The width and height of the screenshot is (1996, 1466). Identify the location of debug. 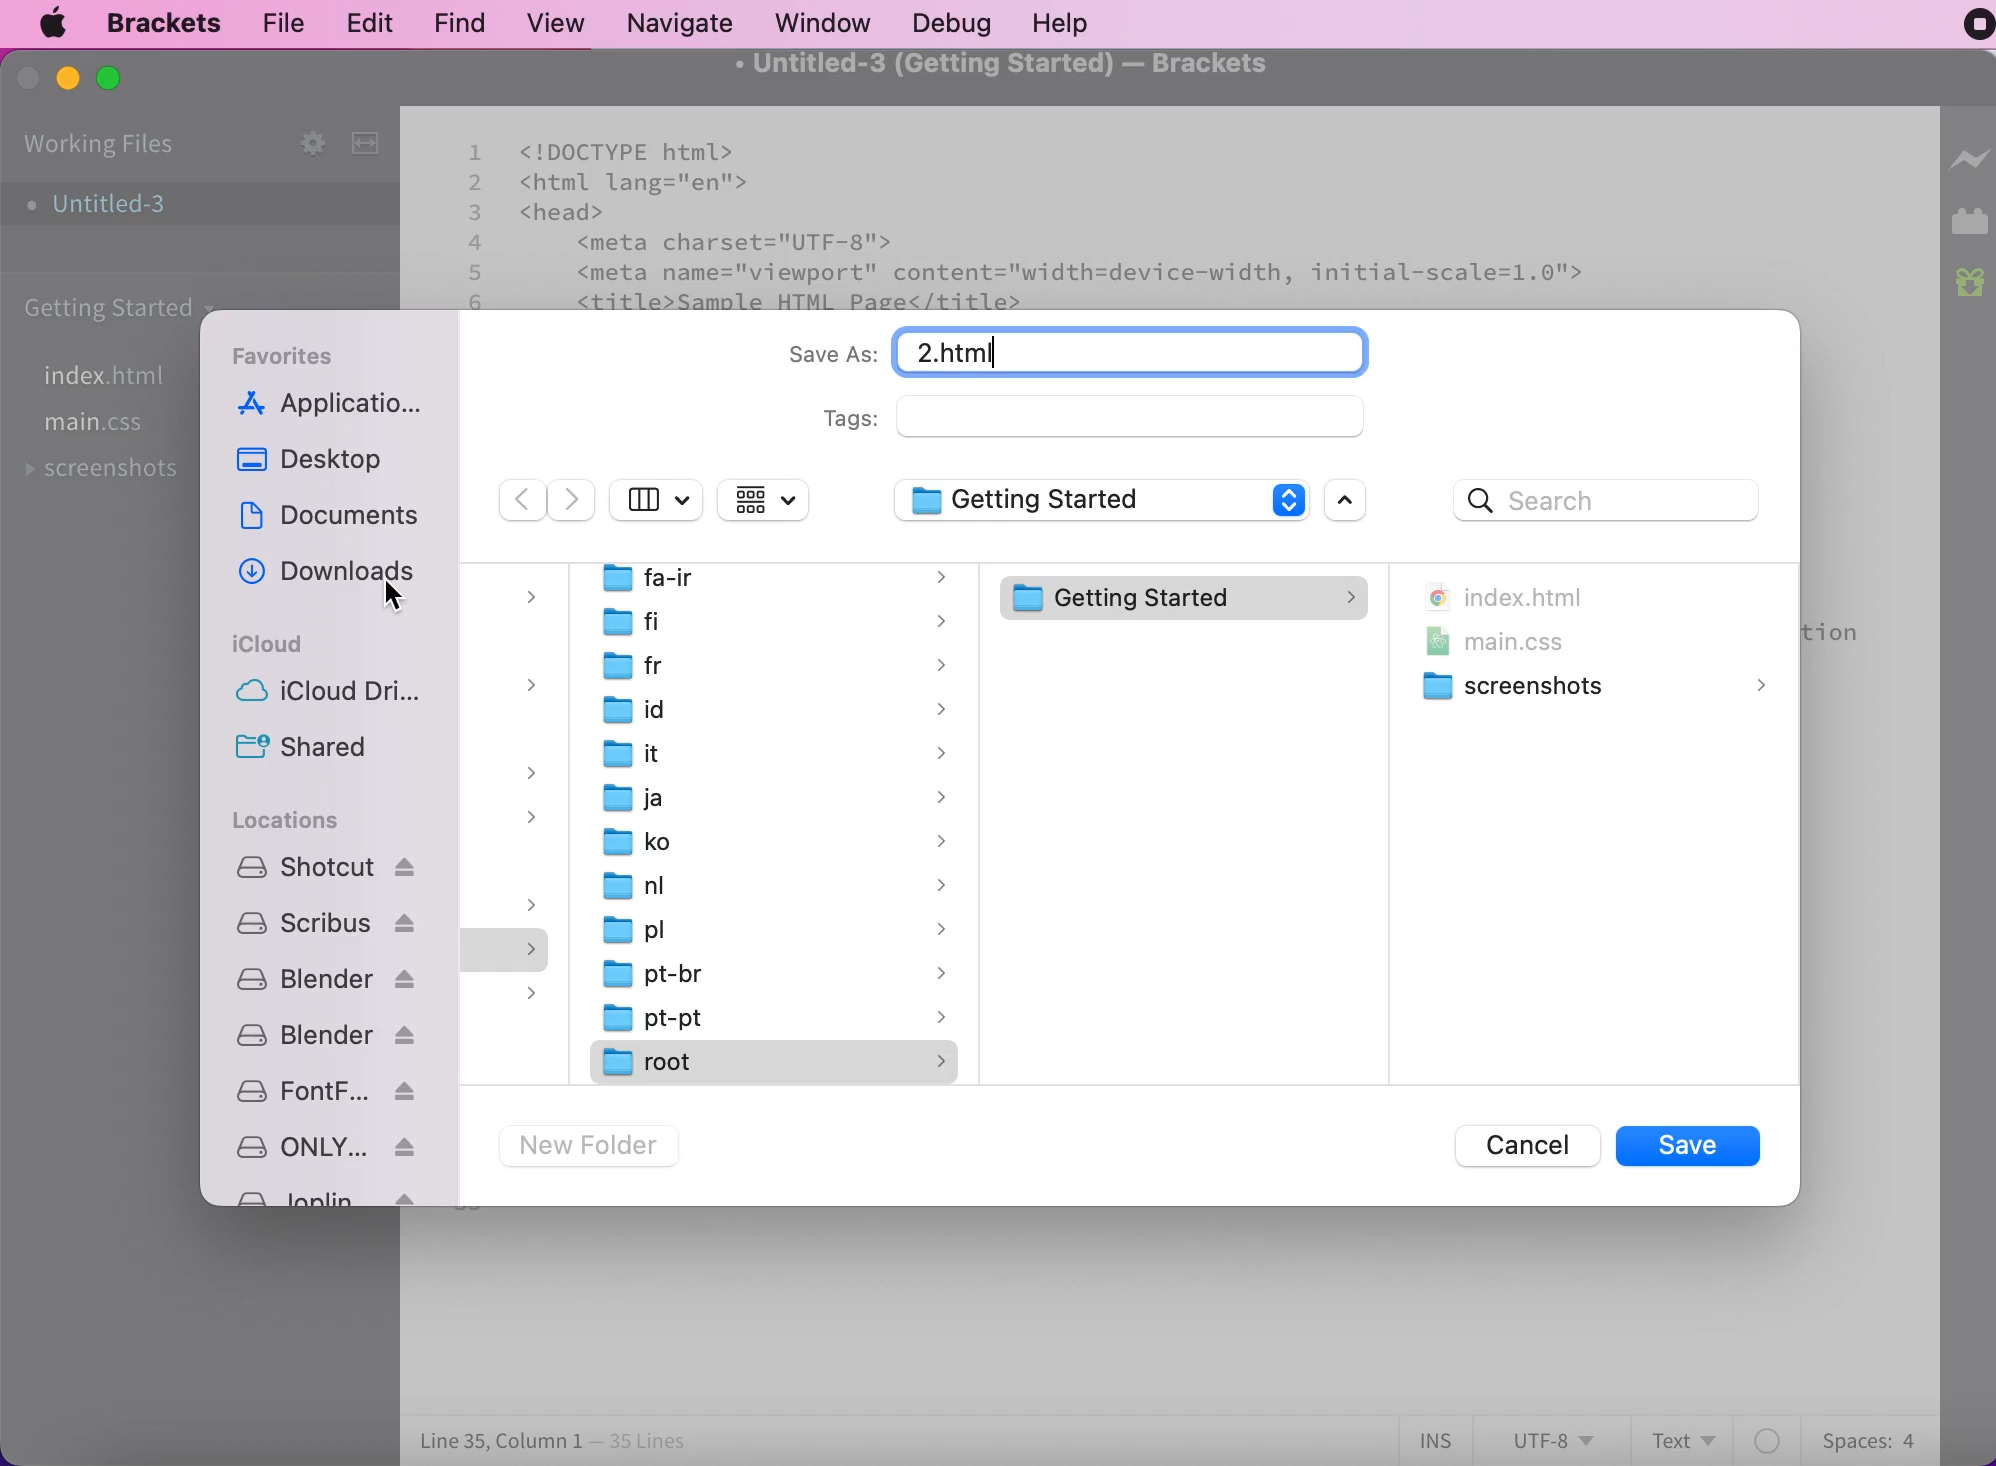
(962, 23).